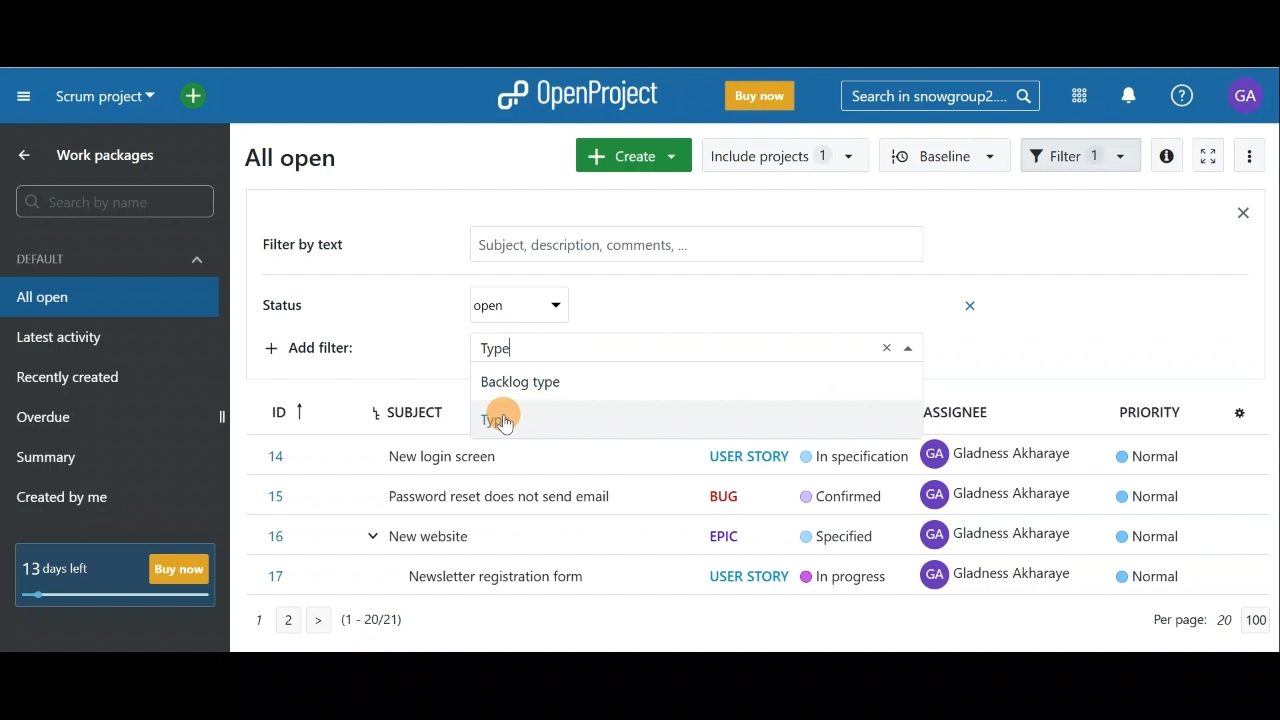 This screenshot has width=1280, height=720. What do you see at coordinates (303, 156) in the screenshot?
I see `All open` at bounding box center [303, 156].